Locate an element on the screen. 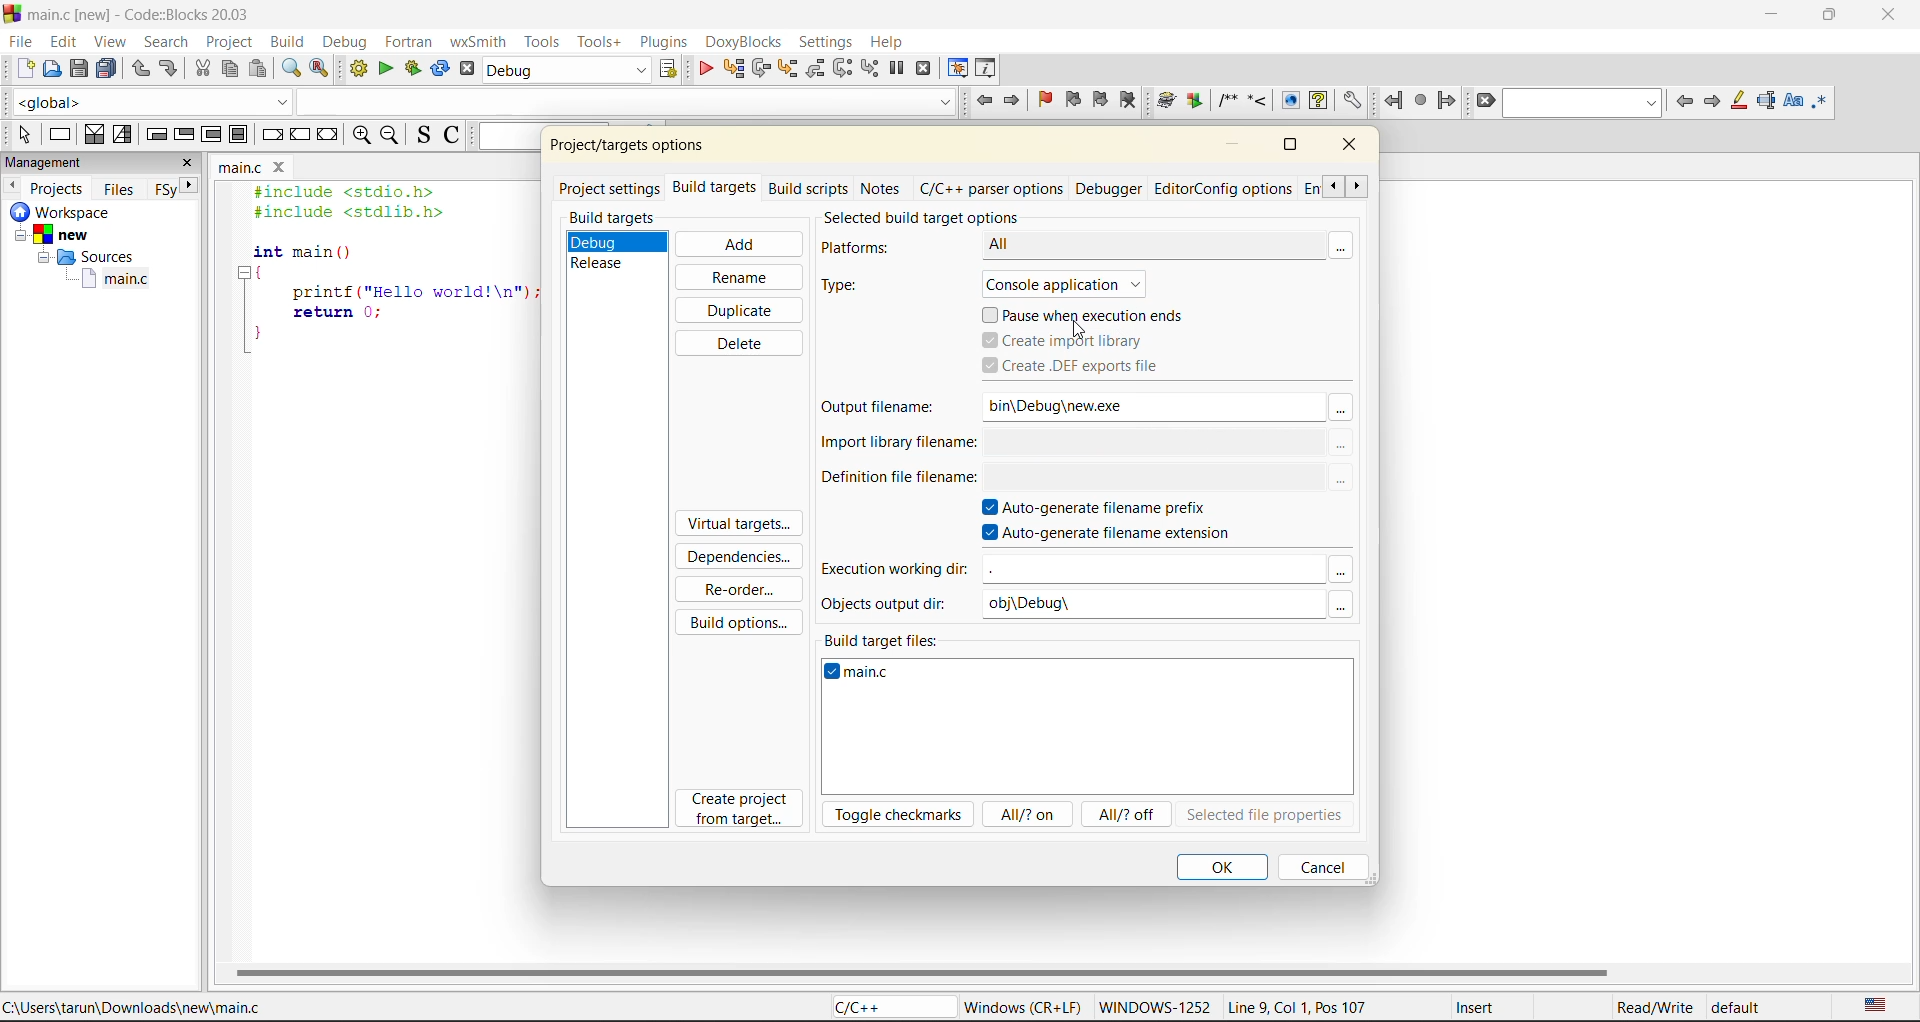  scroll back is located at coordinates (1330, 186).